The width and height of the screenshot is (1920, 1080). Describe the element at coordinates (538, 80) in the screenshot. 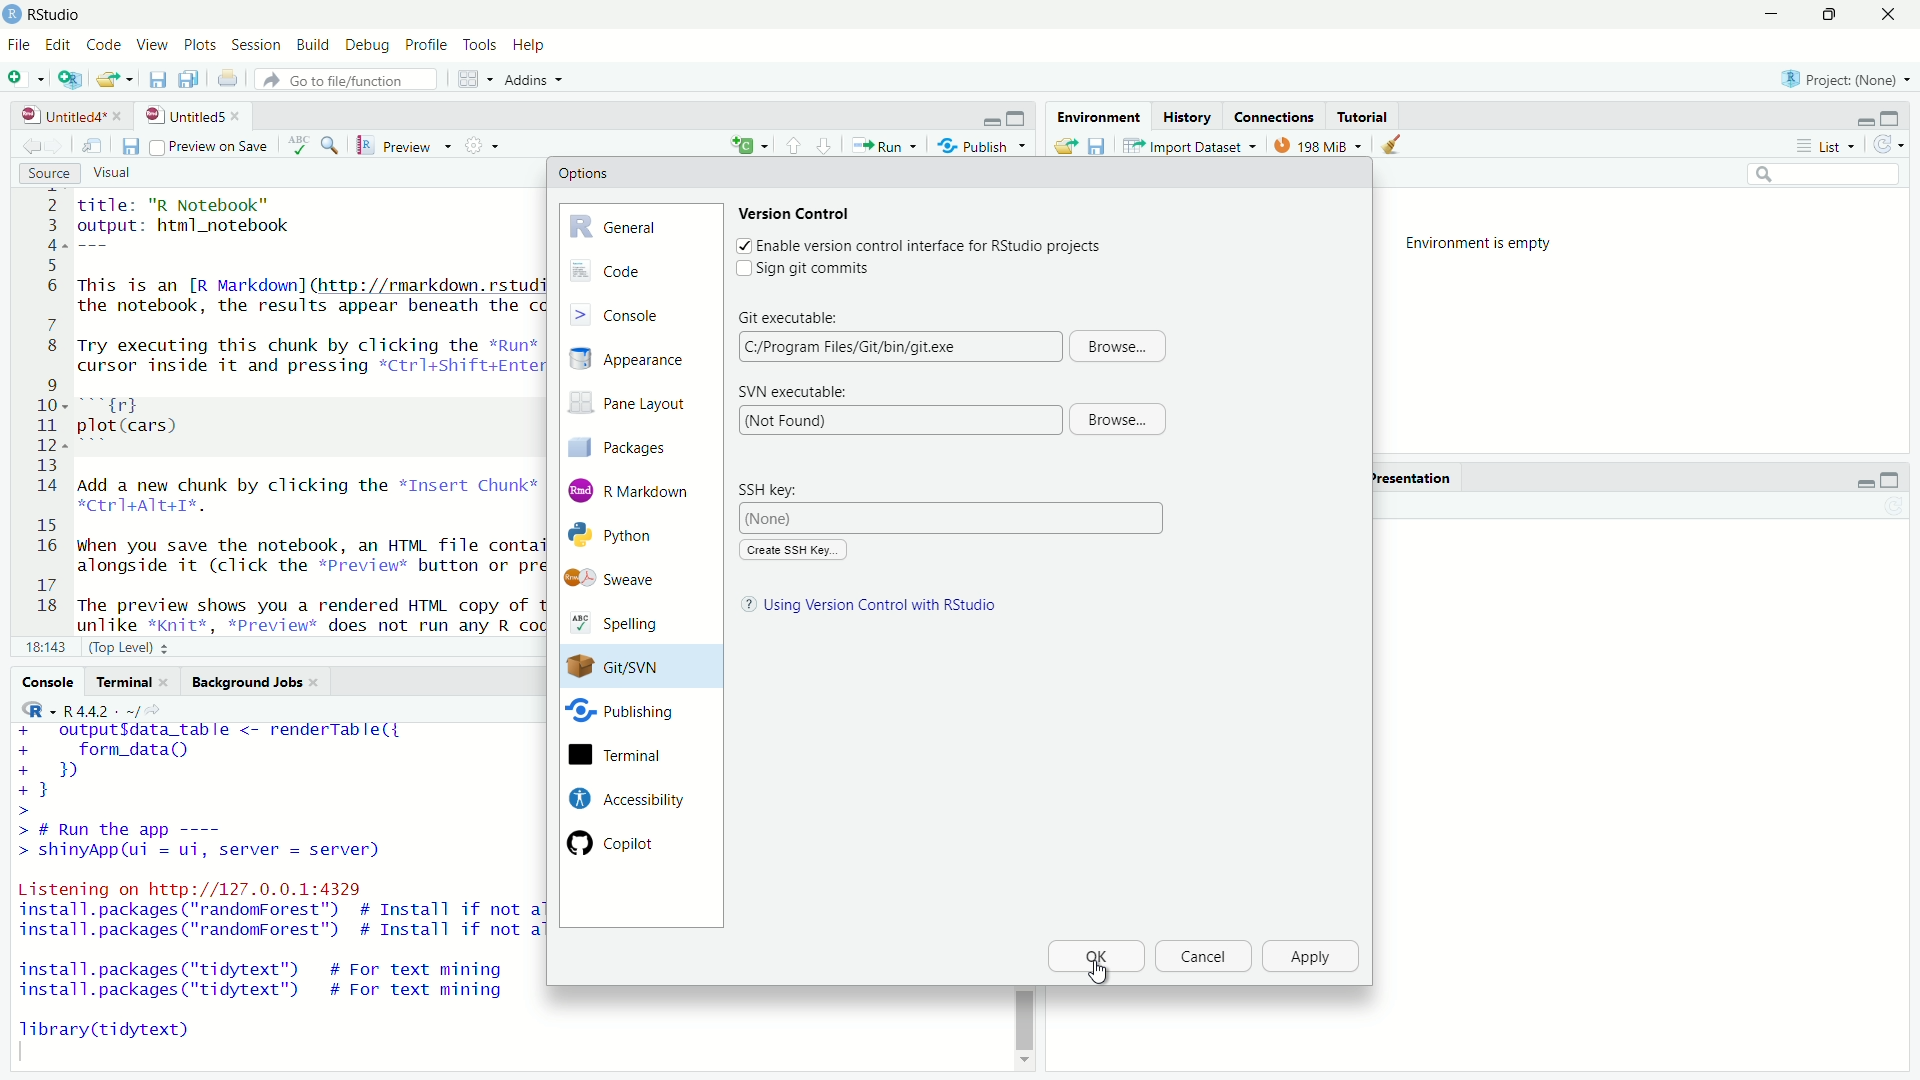

I see `Addins` at that location.